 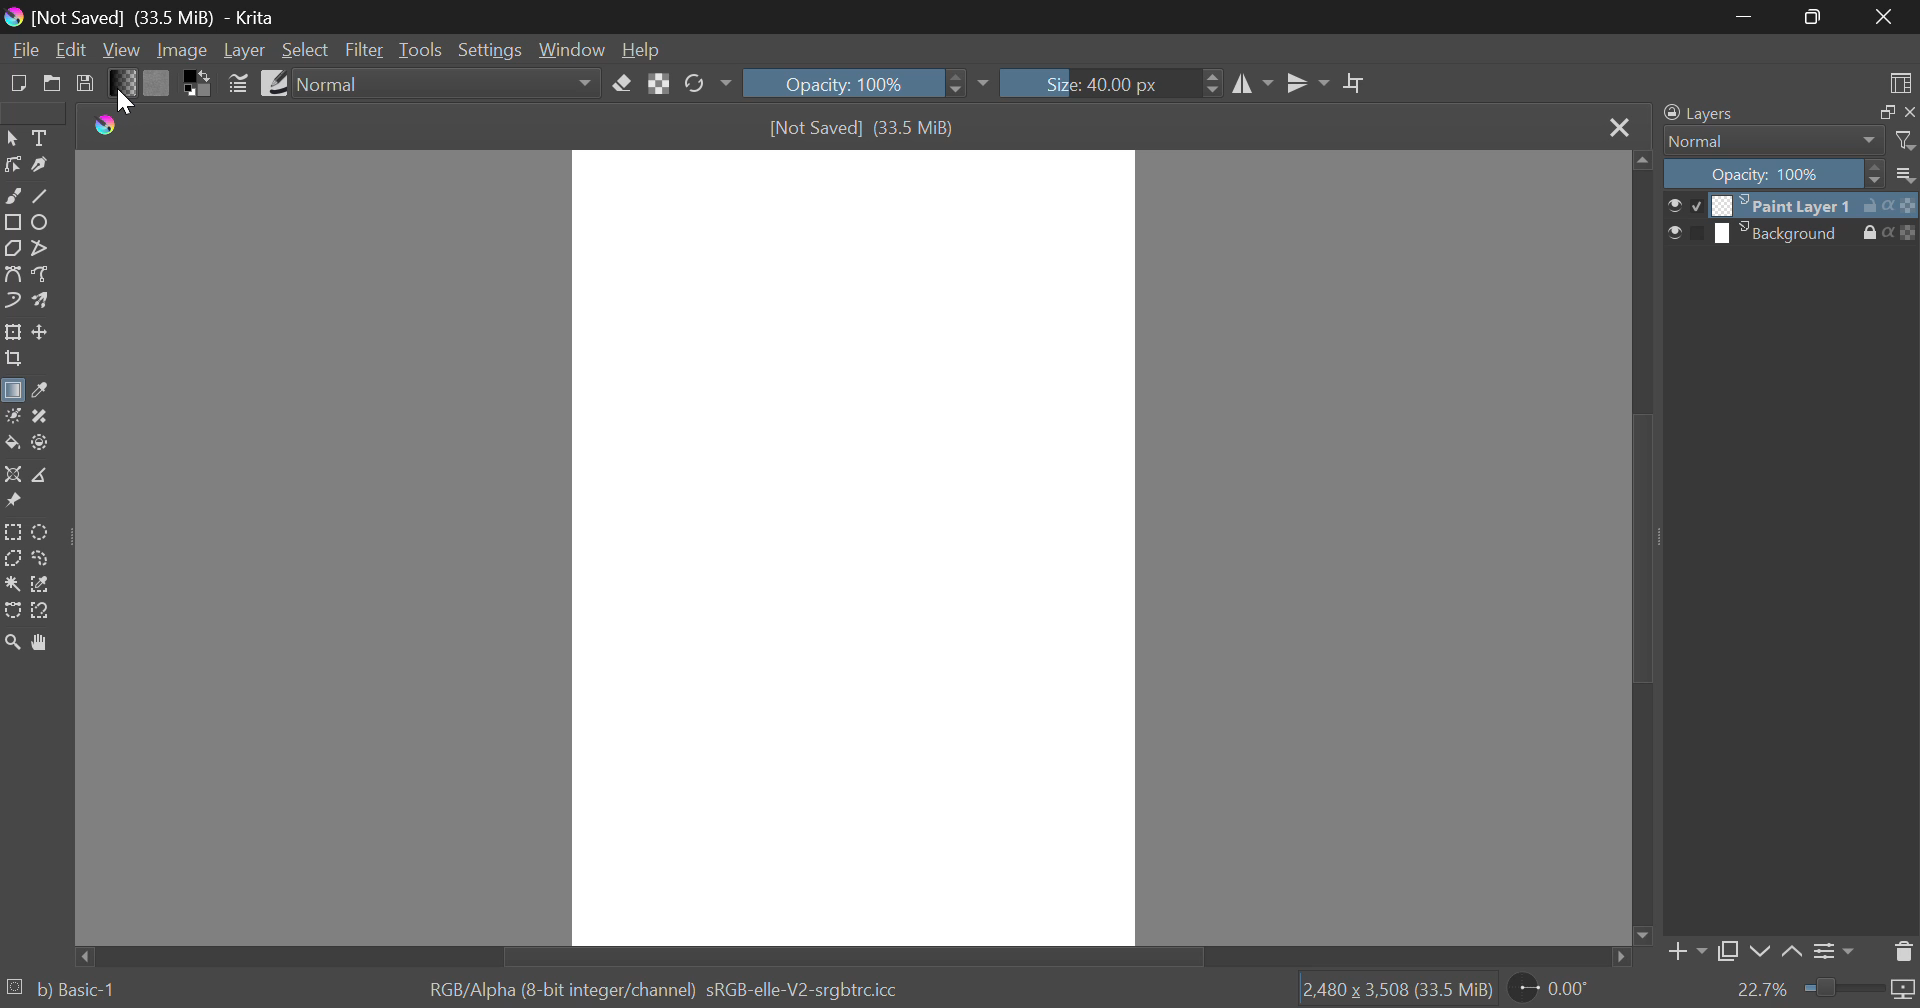 I want to click on Scroll Bar, so click(x=1639, y=550).